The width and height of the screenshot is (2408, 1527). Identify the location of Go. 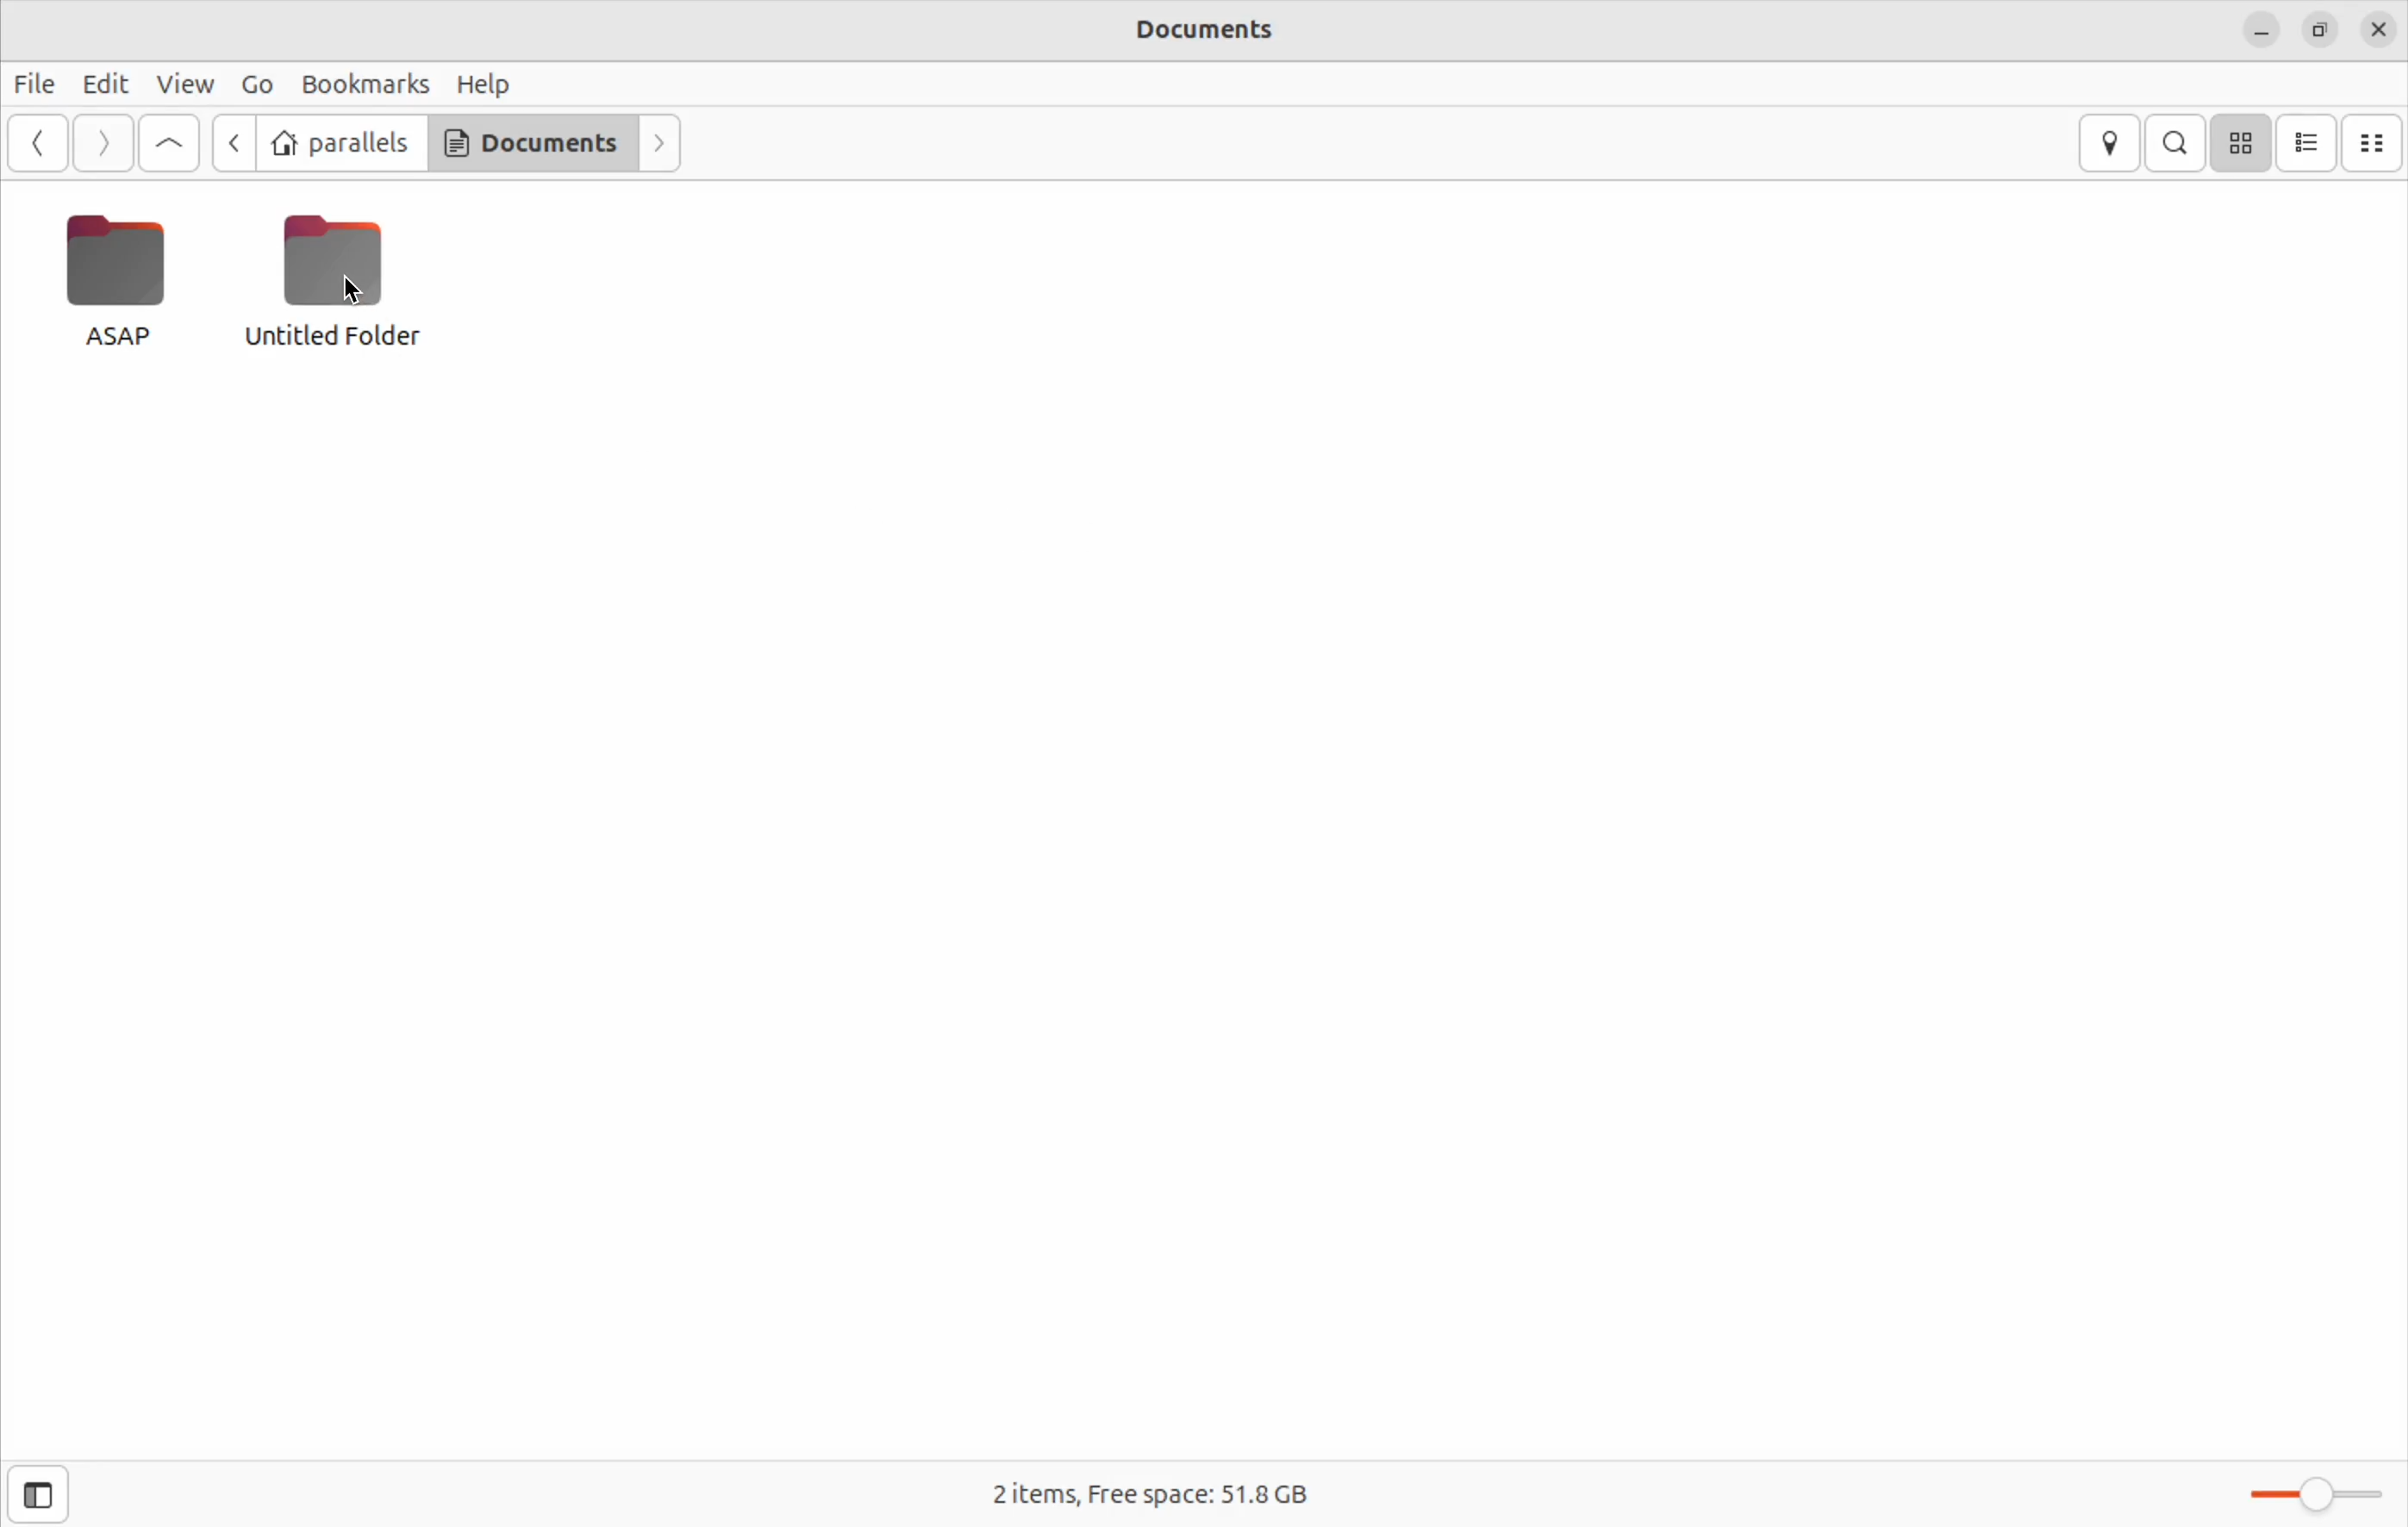
(255, 84).